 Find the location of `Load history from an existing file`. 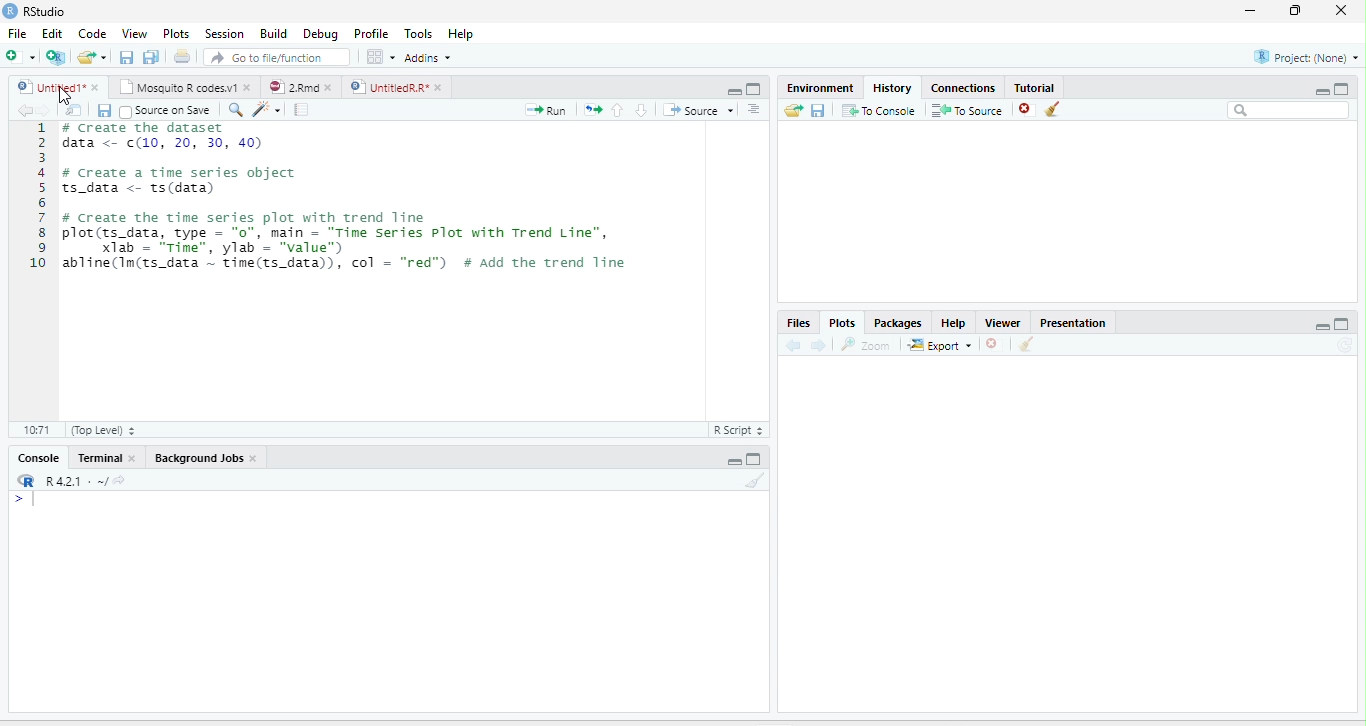

Load history from an existing file is located at coordinates (793, 110).